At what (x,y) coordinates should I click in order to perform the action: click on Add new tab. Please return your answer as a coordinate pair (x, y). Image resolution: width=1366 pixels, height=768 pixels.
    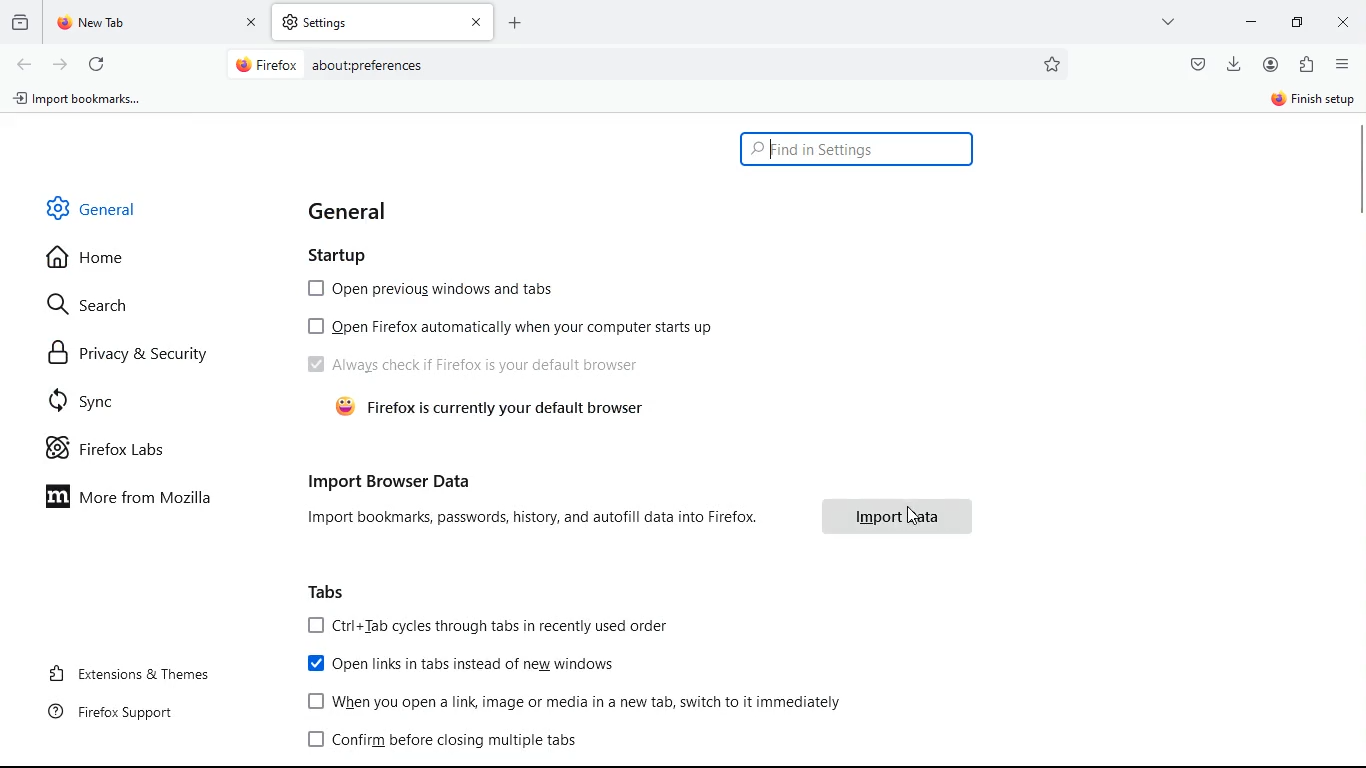
    Looking at the image, I should click on (515, 23).